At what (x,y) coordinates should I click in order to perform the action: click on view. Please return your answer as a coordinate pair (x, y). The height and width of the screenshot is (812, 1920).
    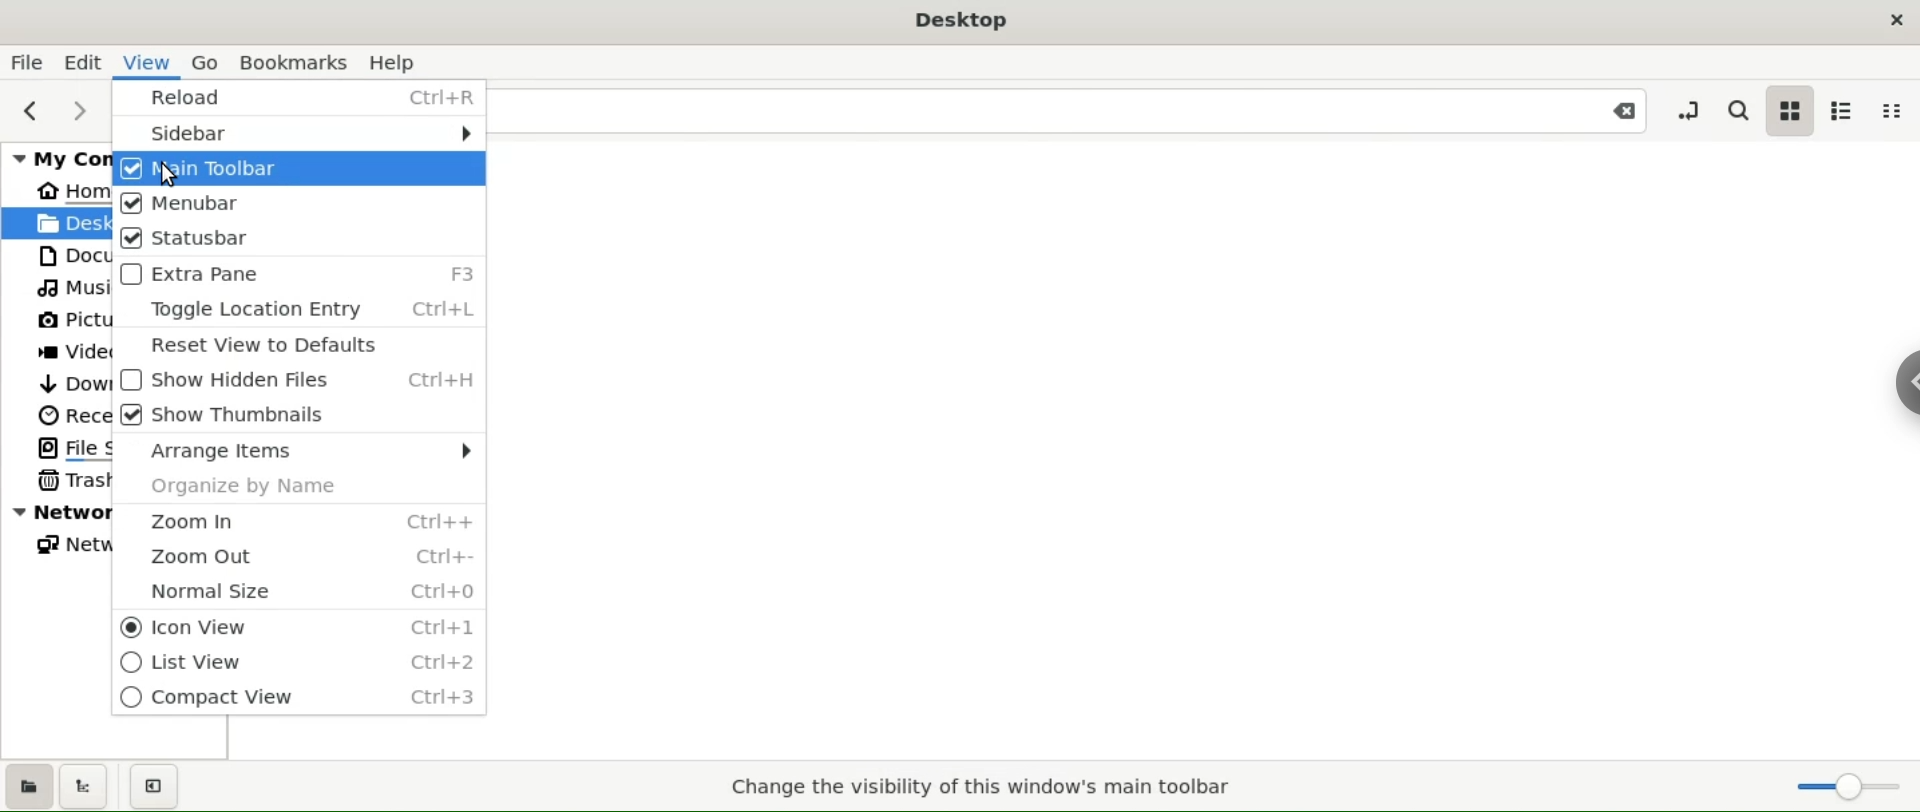
    Looking at the image, I should click on (148, 62).